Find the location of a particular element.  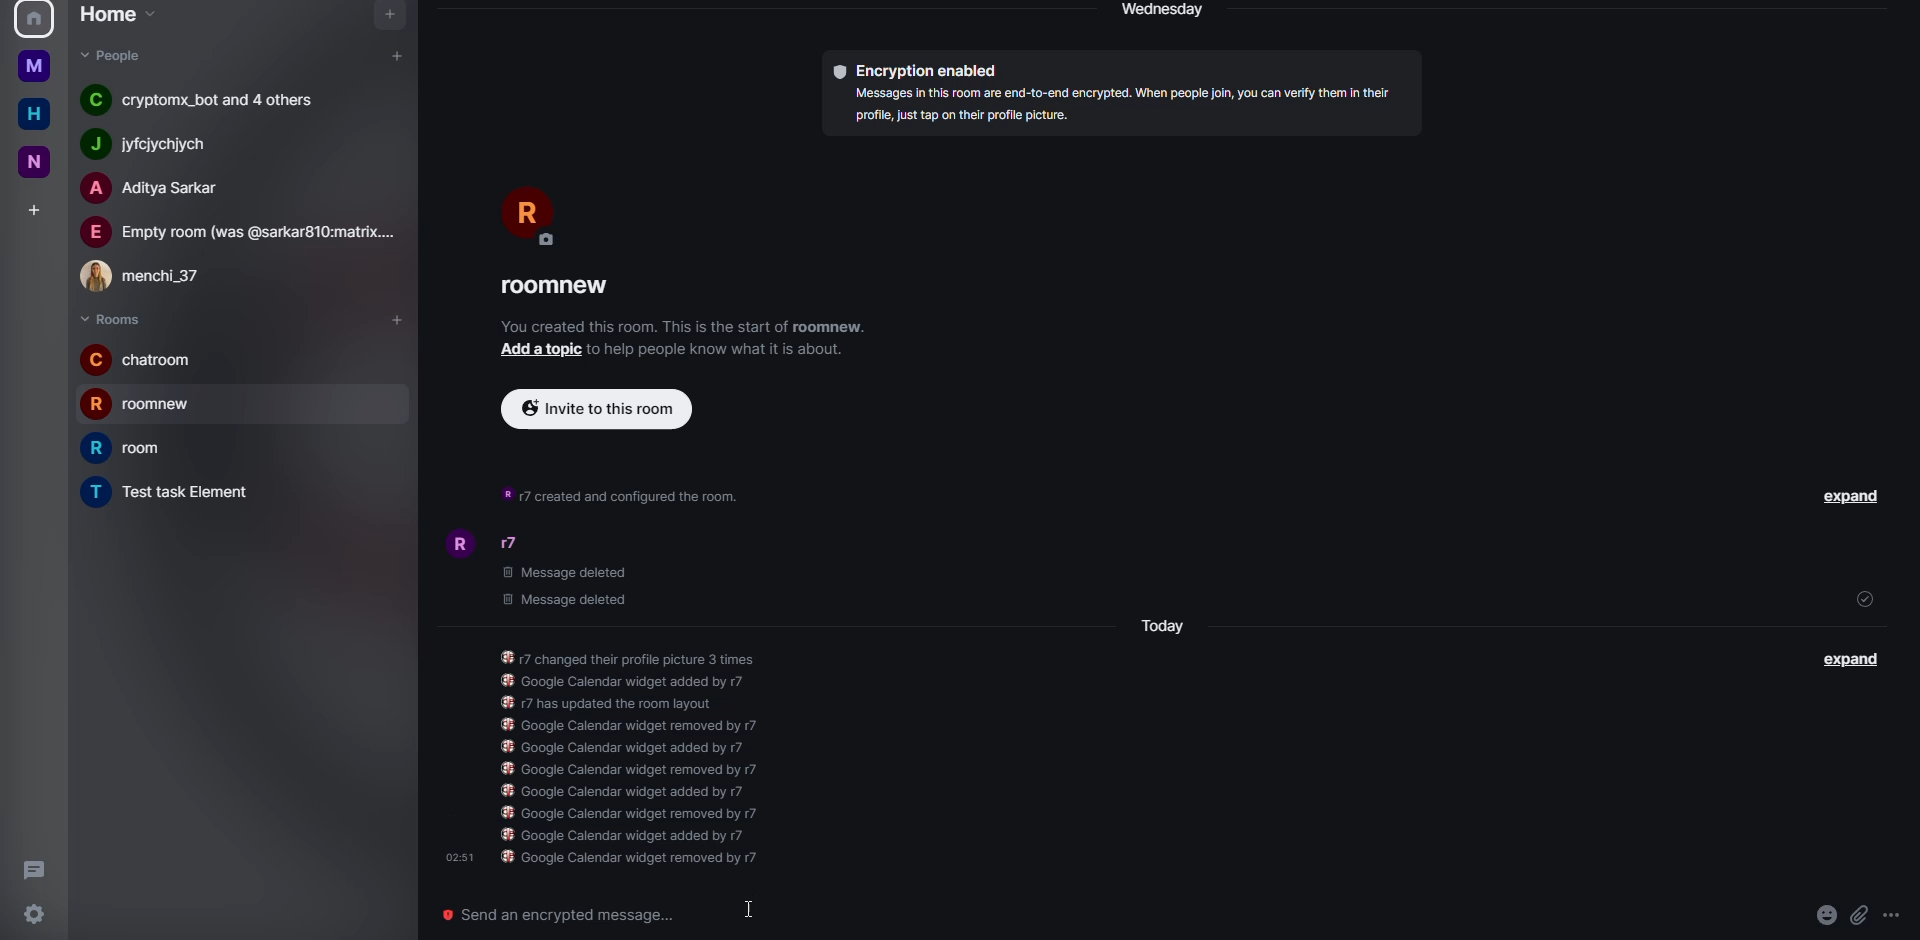

day is located at coordinates (1166, 12).